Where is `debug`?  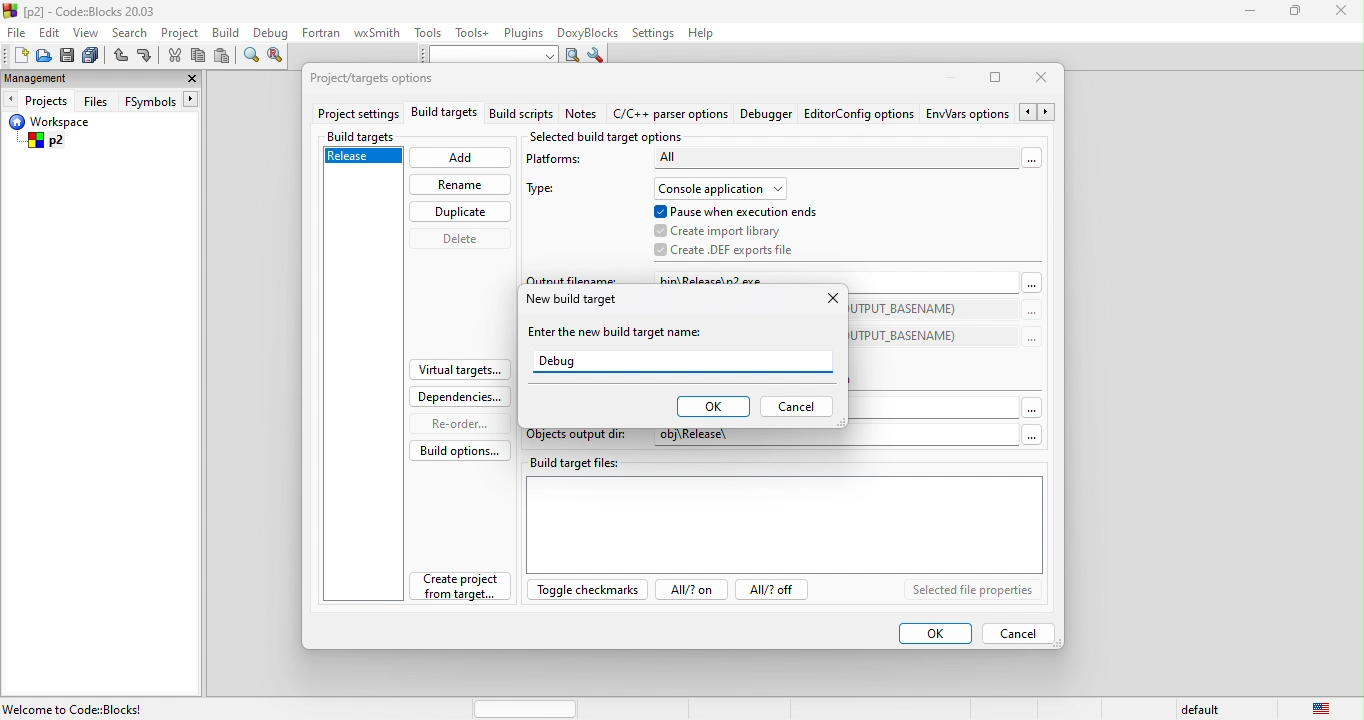 debug is located at coordinates (560, 363).